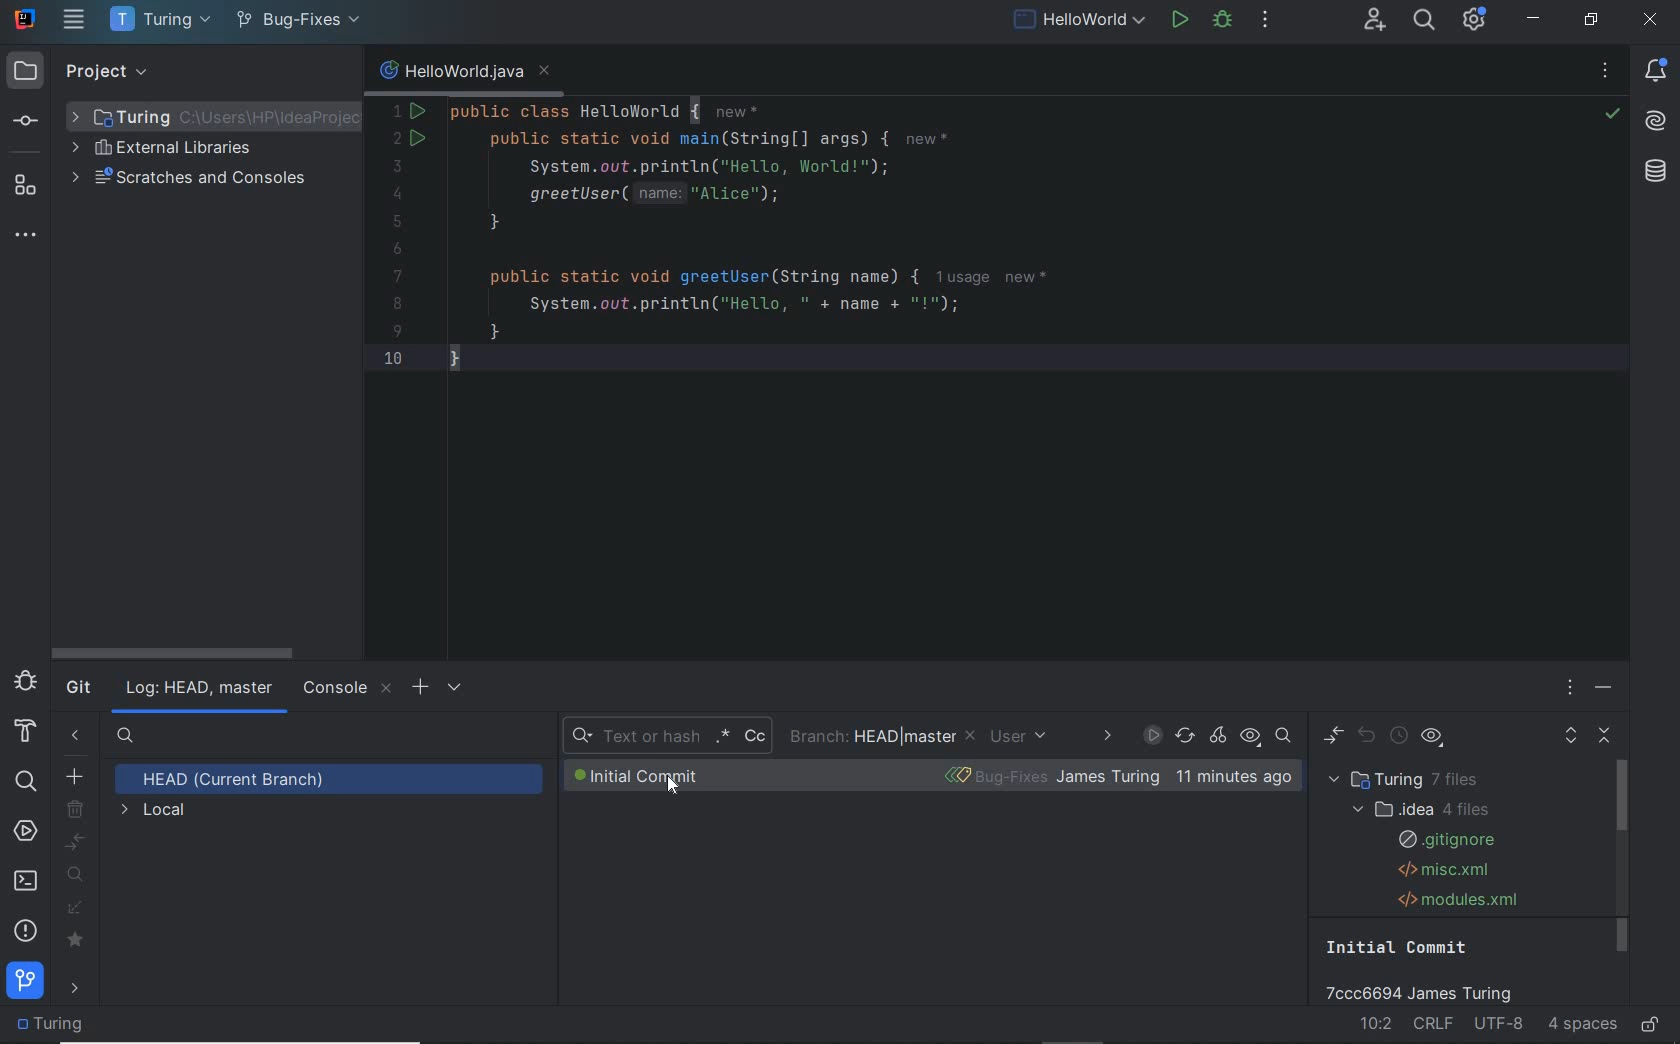  What do you see at coordinates (398, 276) in the screenshot?
I see `7` at bounding box center [398, 276].